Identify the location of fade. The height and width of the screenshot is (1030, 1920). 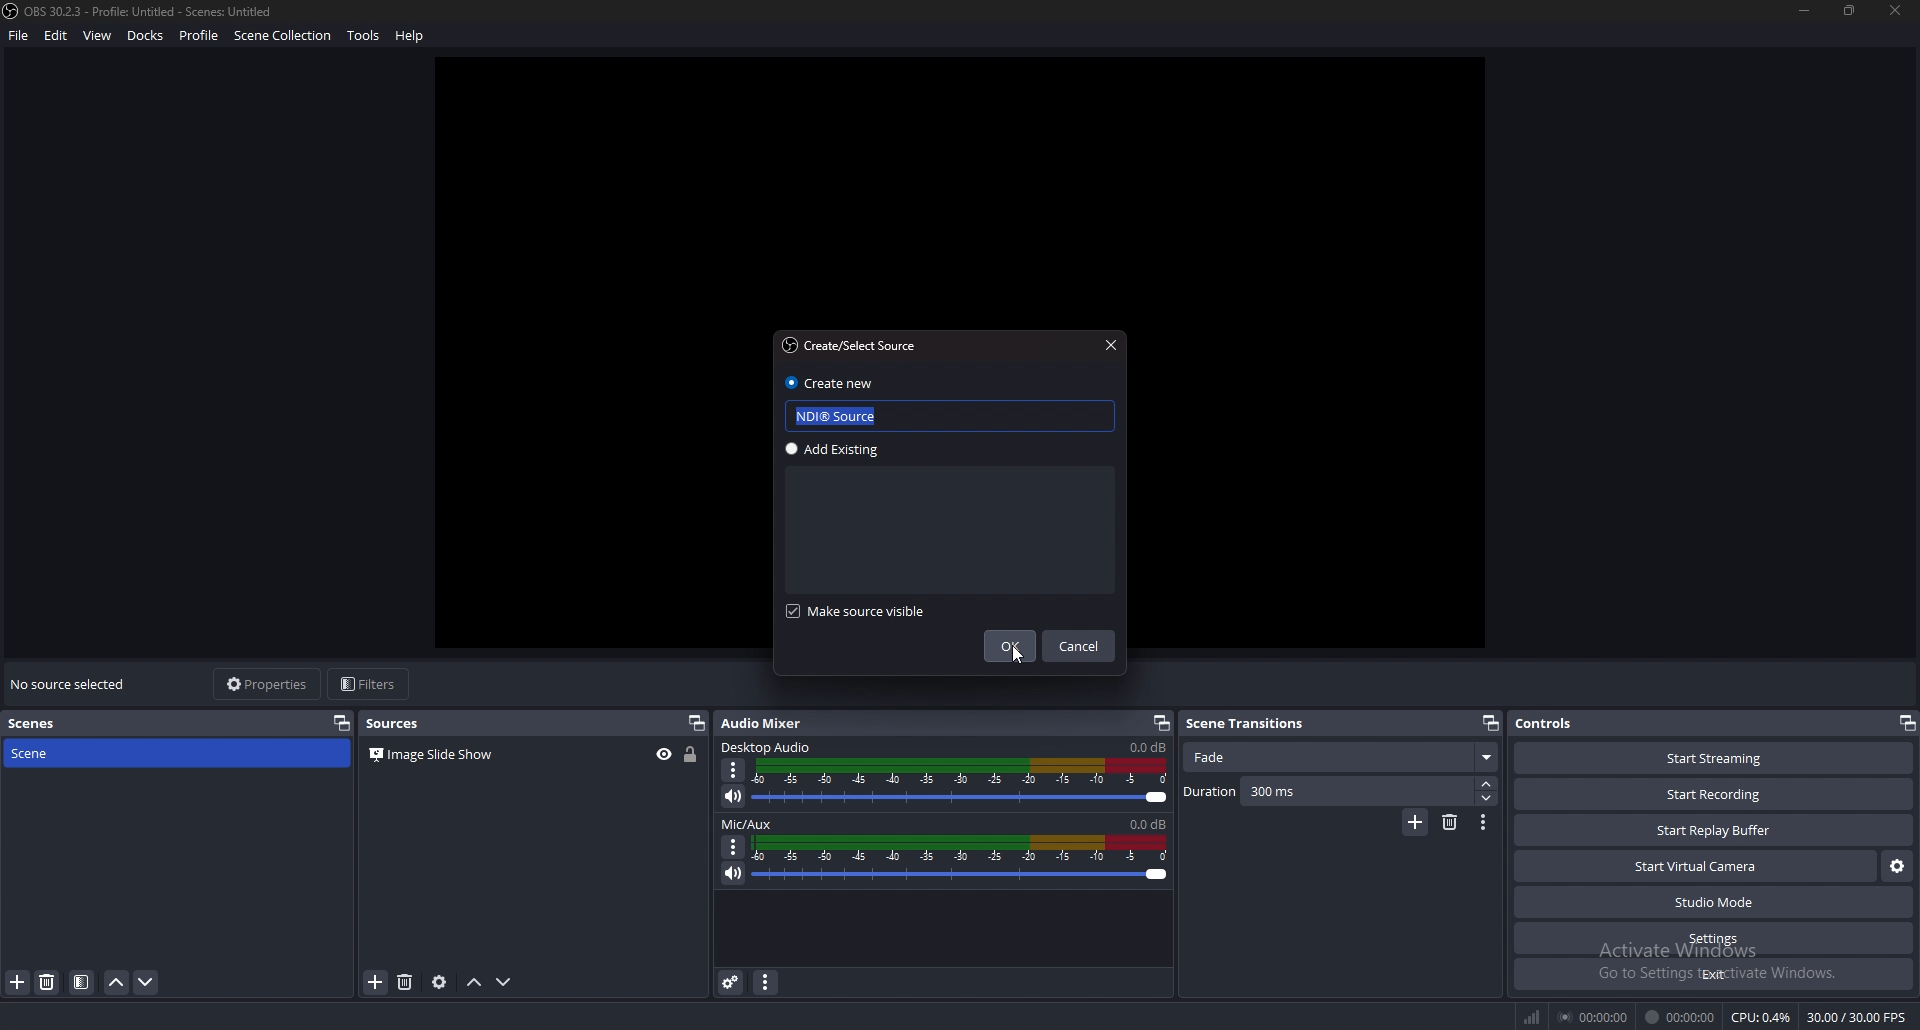
(1340, 758).